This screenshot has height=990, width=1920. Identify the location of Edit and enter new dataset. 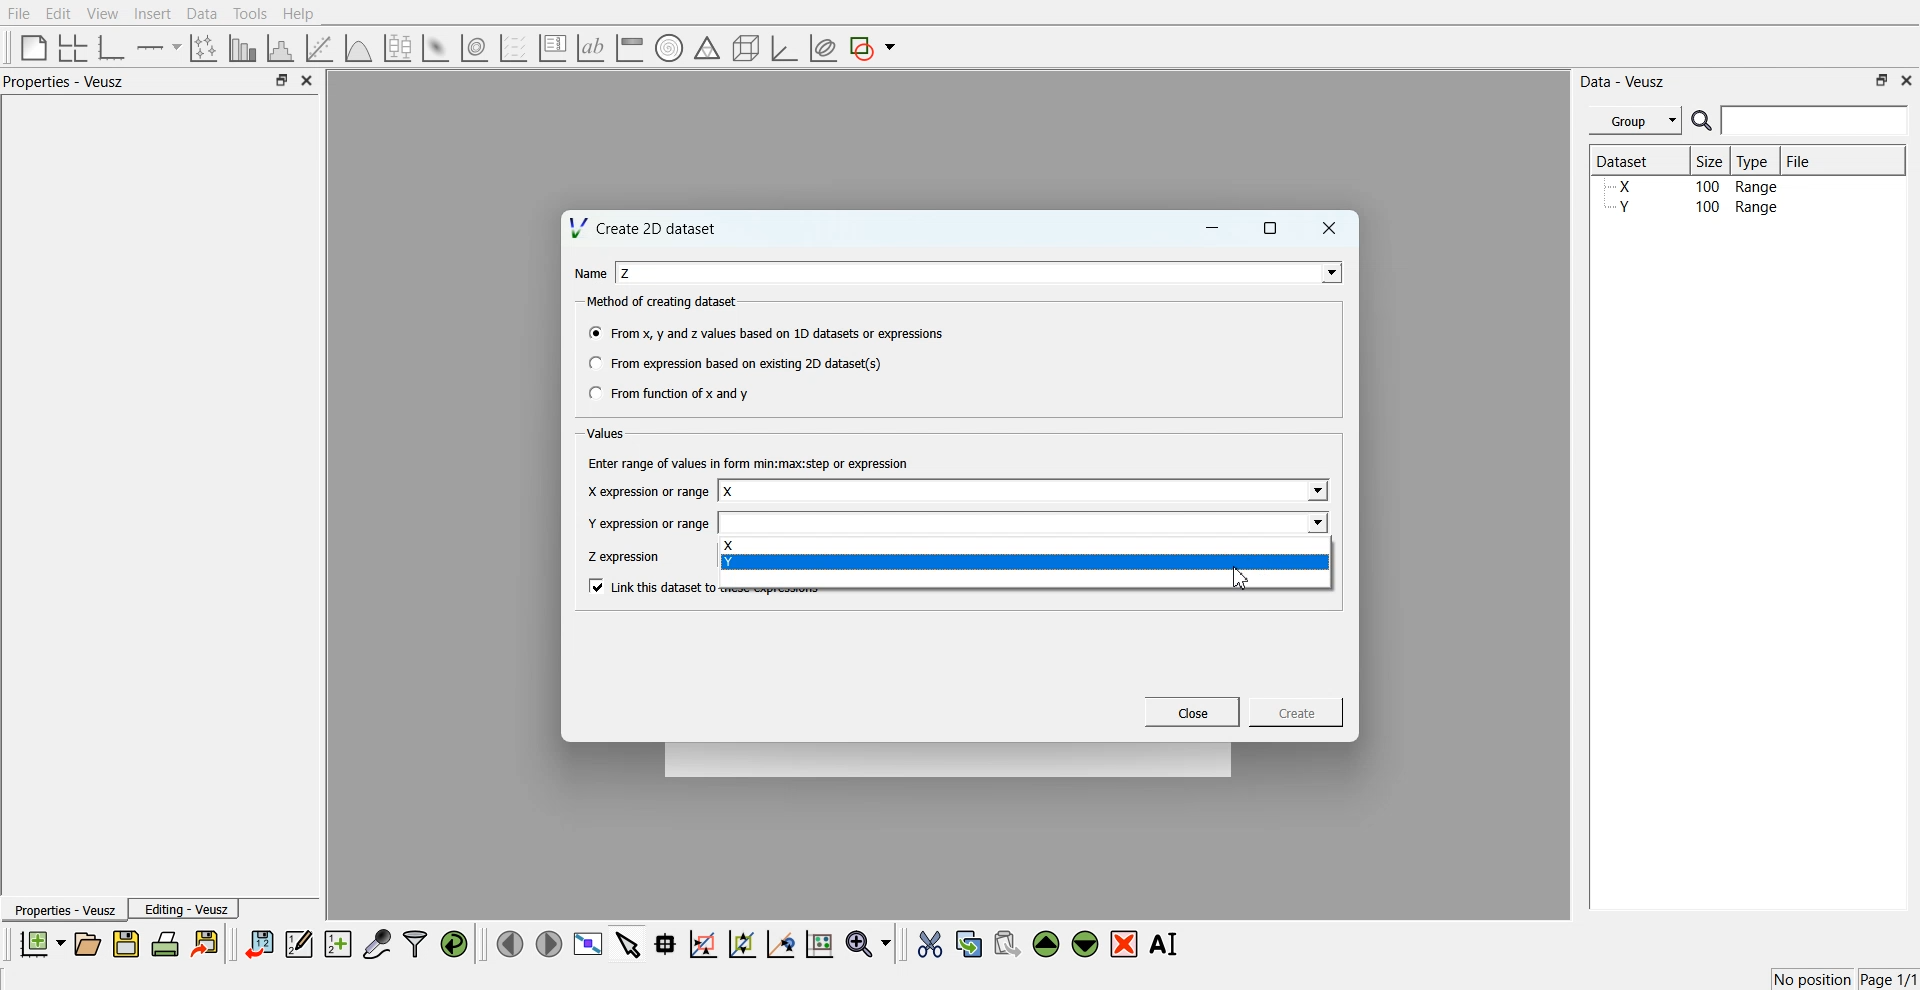
(298, 943).